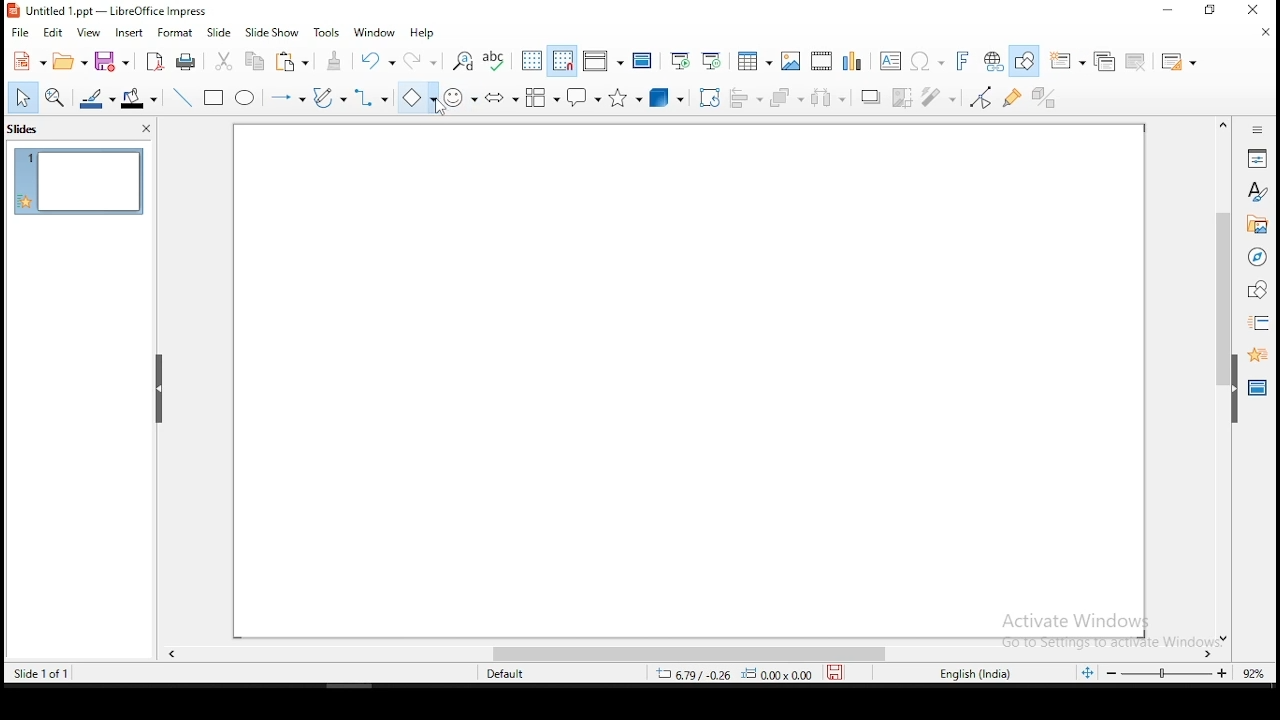 The image size is (1280, 720). I want to click on fontwork text, so click(956, 61).